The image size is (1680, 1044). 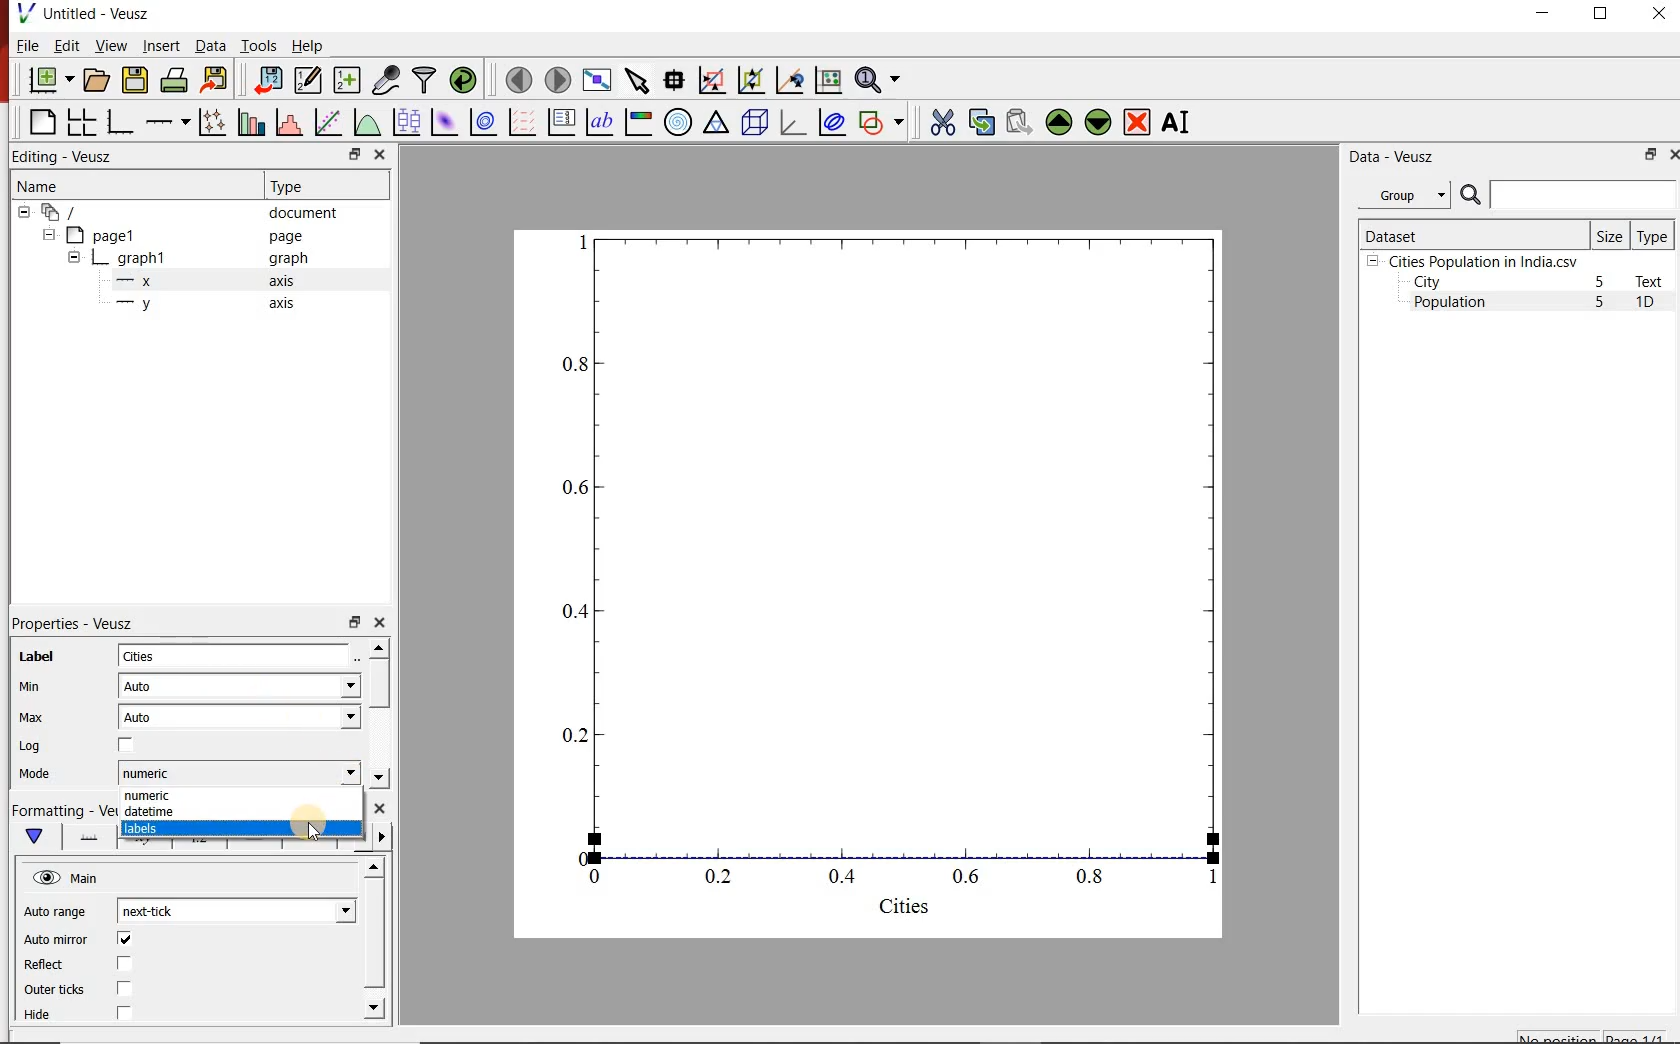 I want to click on Cities, so click(x=239, y=655).